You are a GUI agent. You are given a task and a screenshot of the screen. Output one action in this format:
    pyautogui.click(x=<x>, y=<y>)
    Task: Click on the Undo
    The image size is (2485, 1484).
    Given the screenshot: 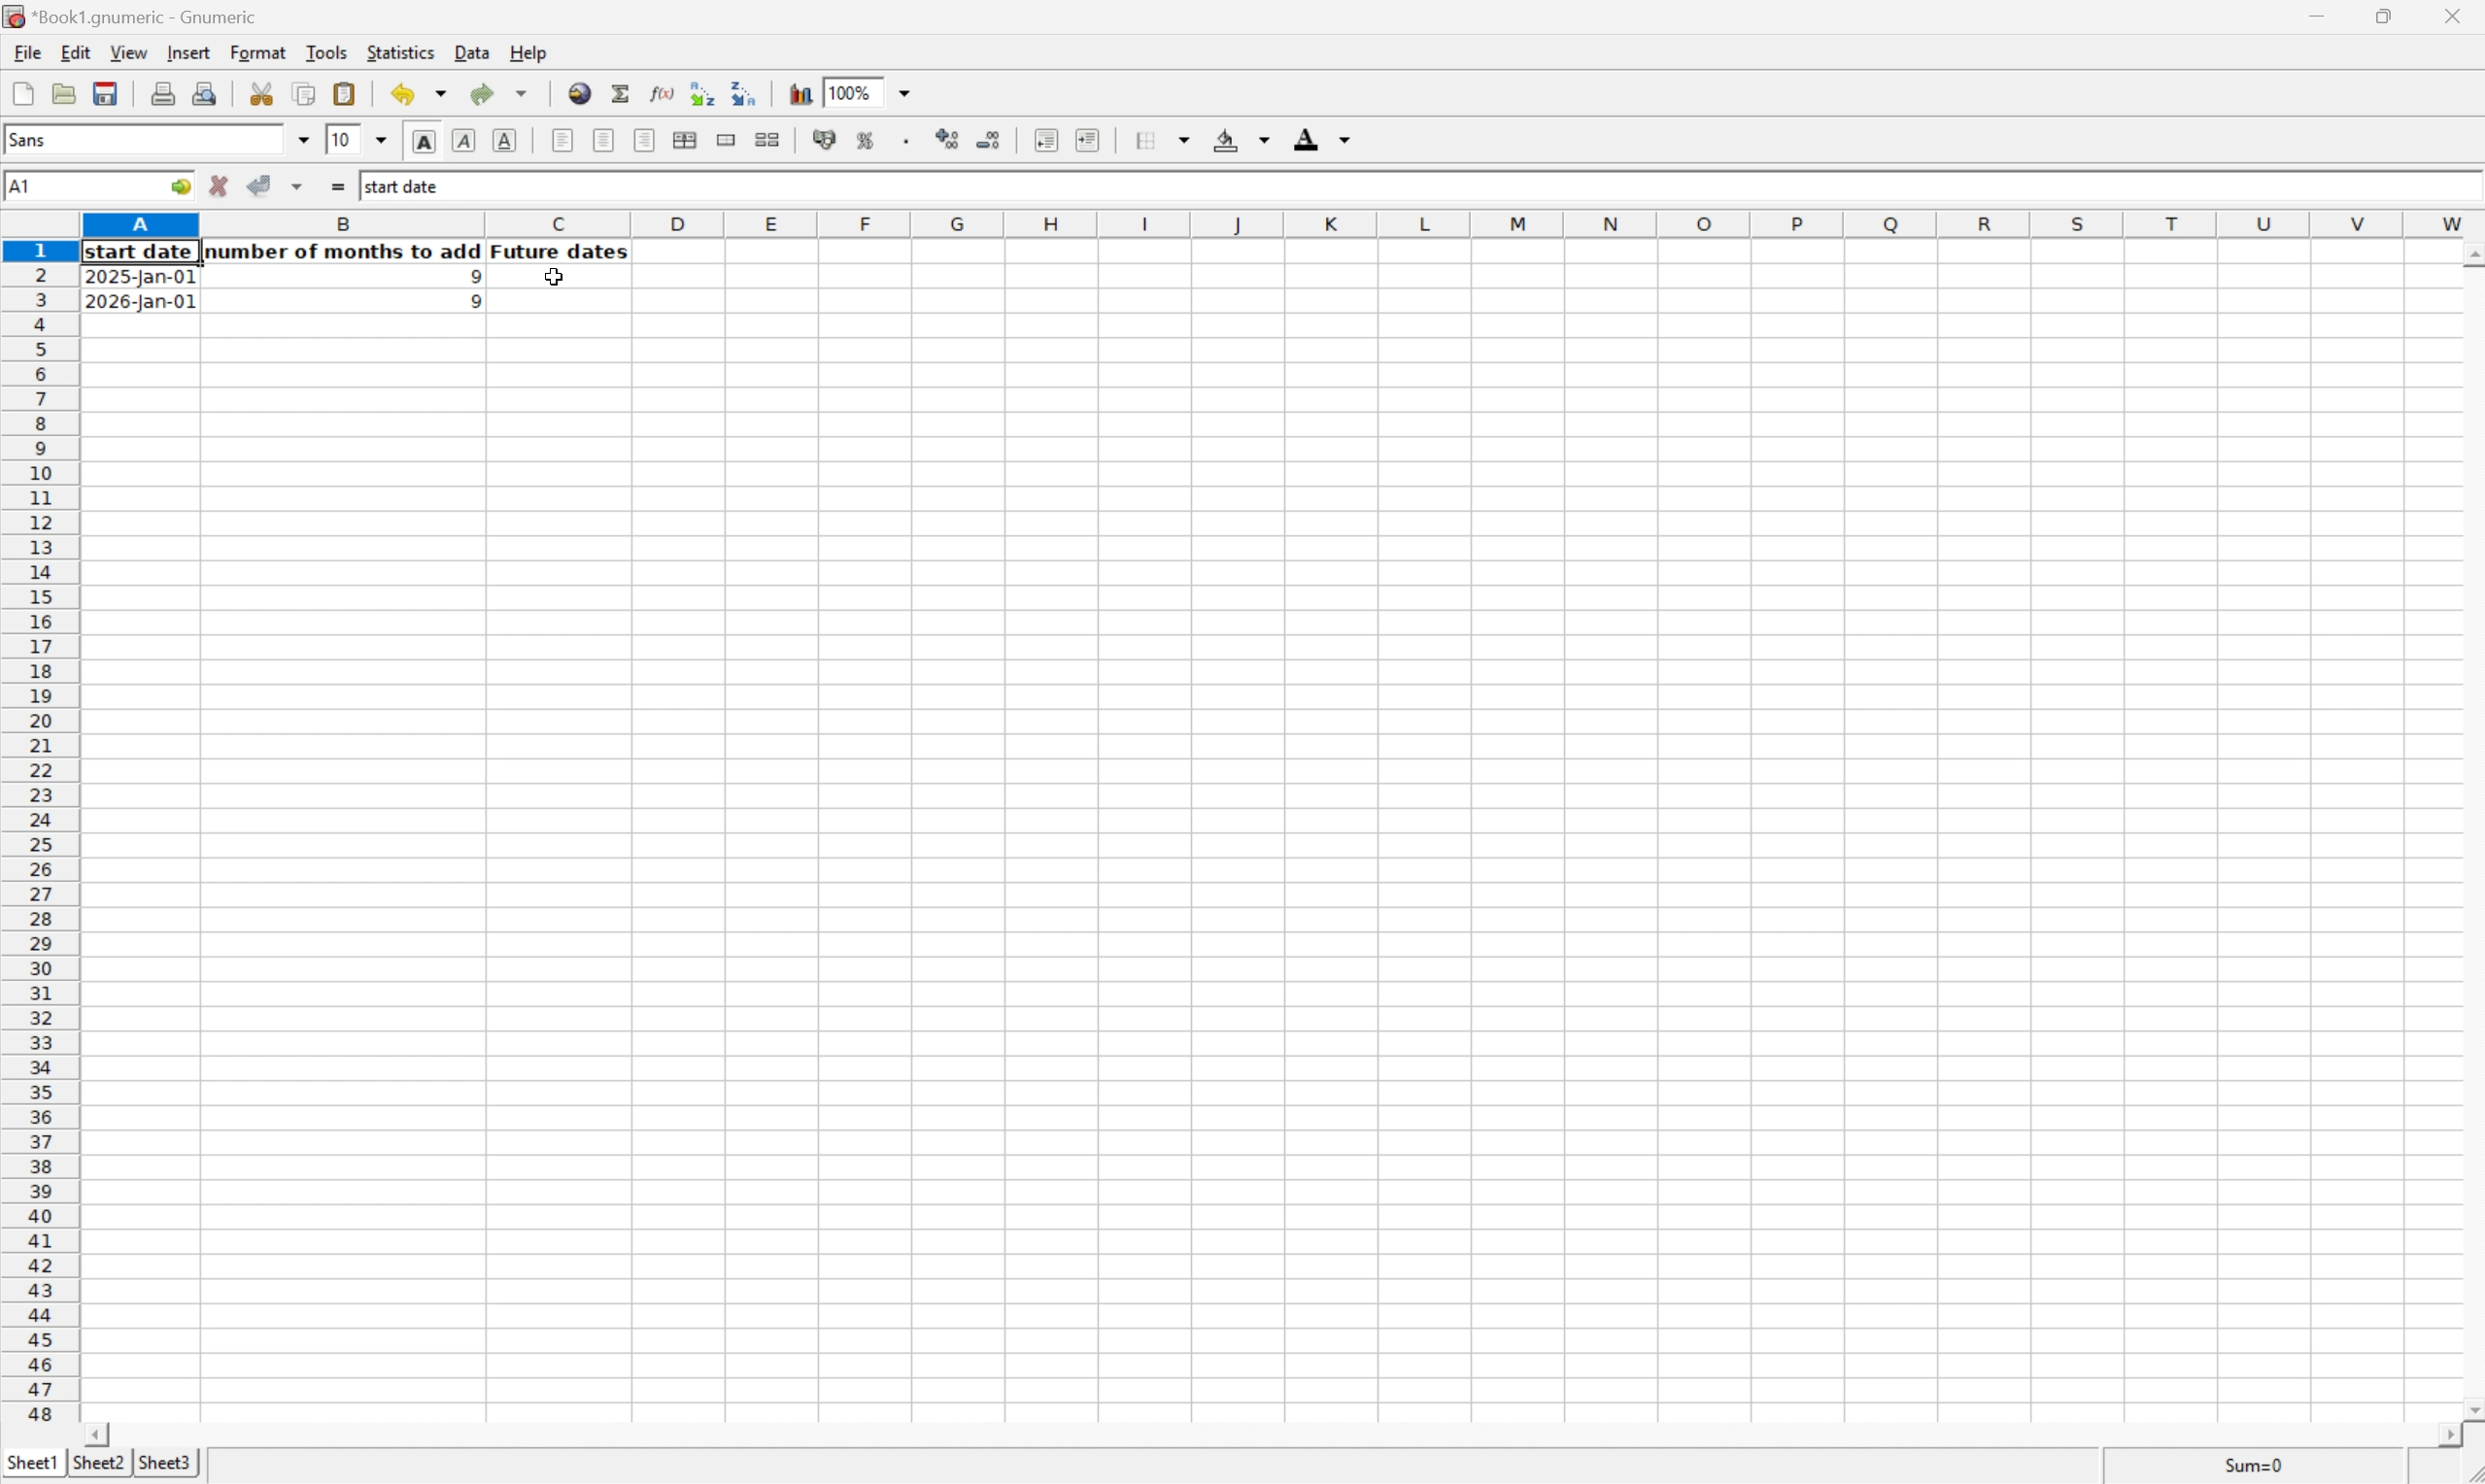 What is the action you would take?
    pyautogui.click(x=416, y=94)
    